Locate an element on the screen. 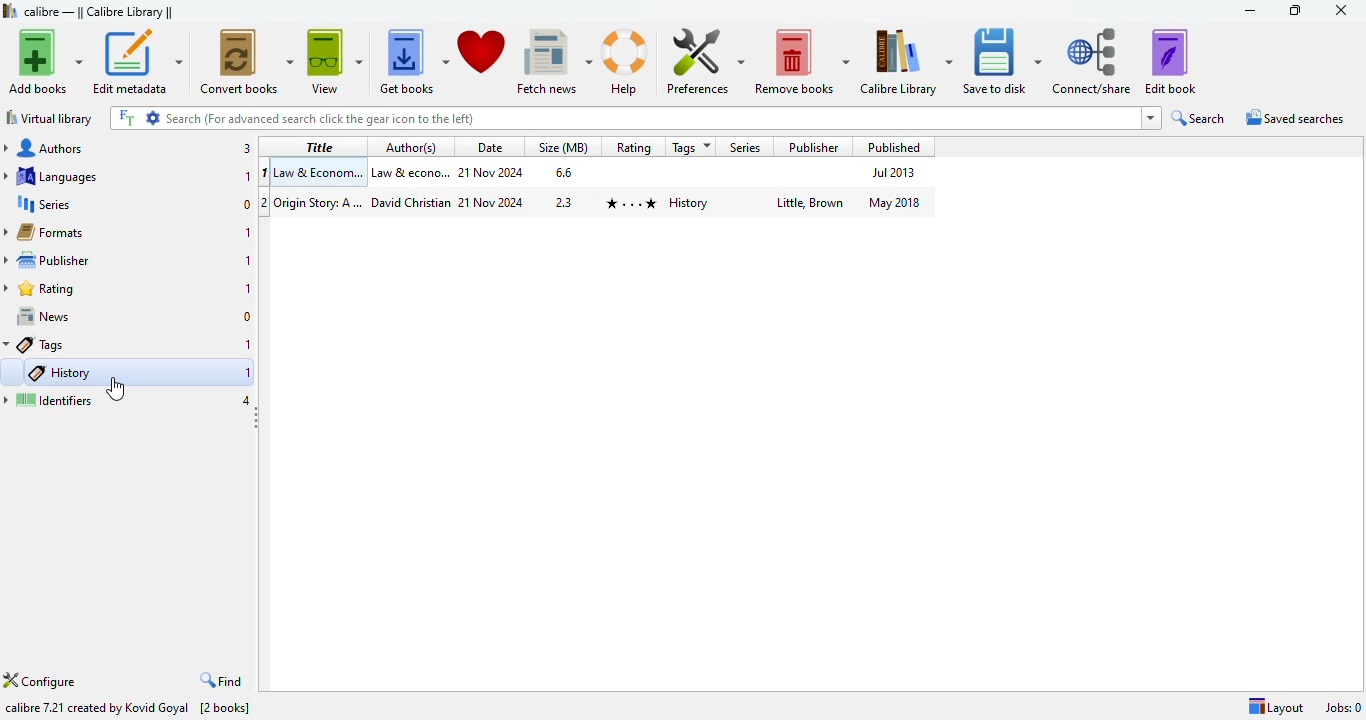  david christian is located at coordinates (411, 202).